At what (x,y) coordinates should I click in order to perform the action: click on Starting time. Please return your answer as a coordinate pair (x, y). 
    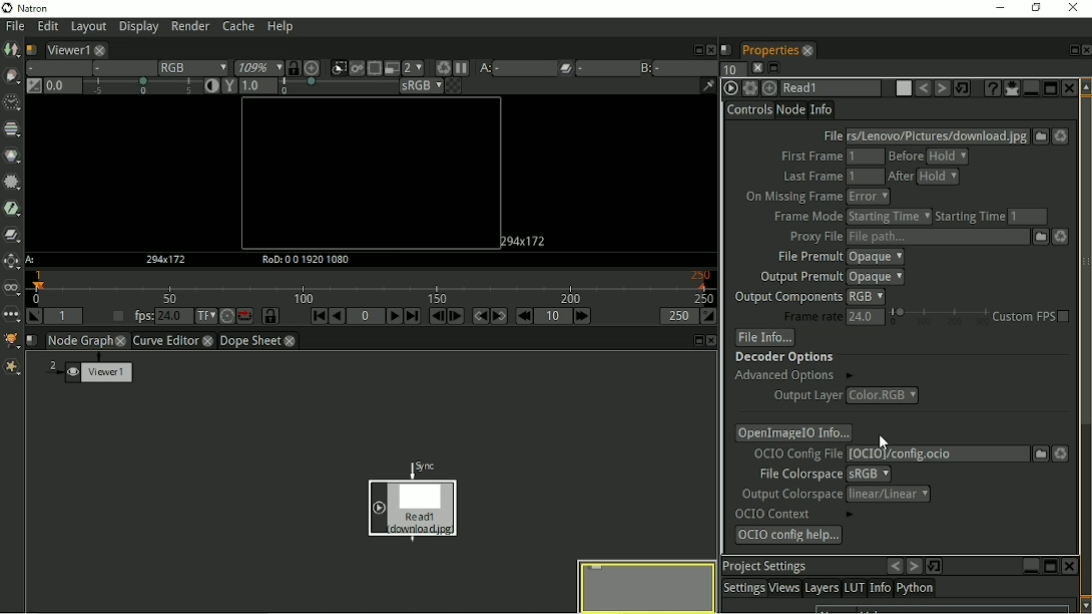
    Looking at the image, I should click on (985, 217).